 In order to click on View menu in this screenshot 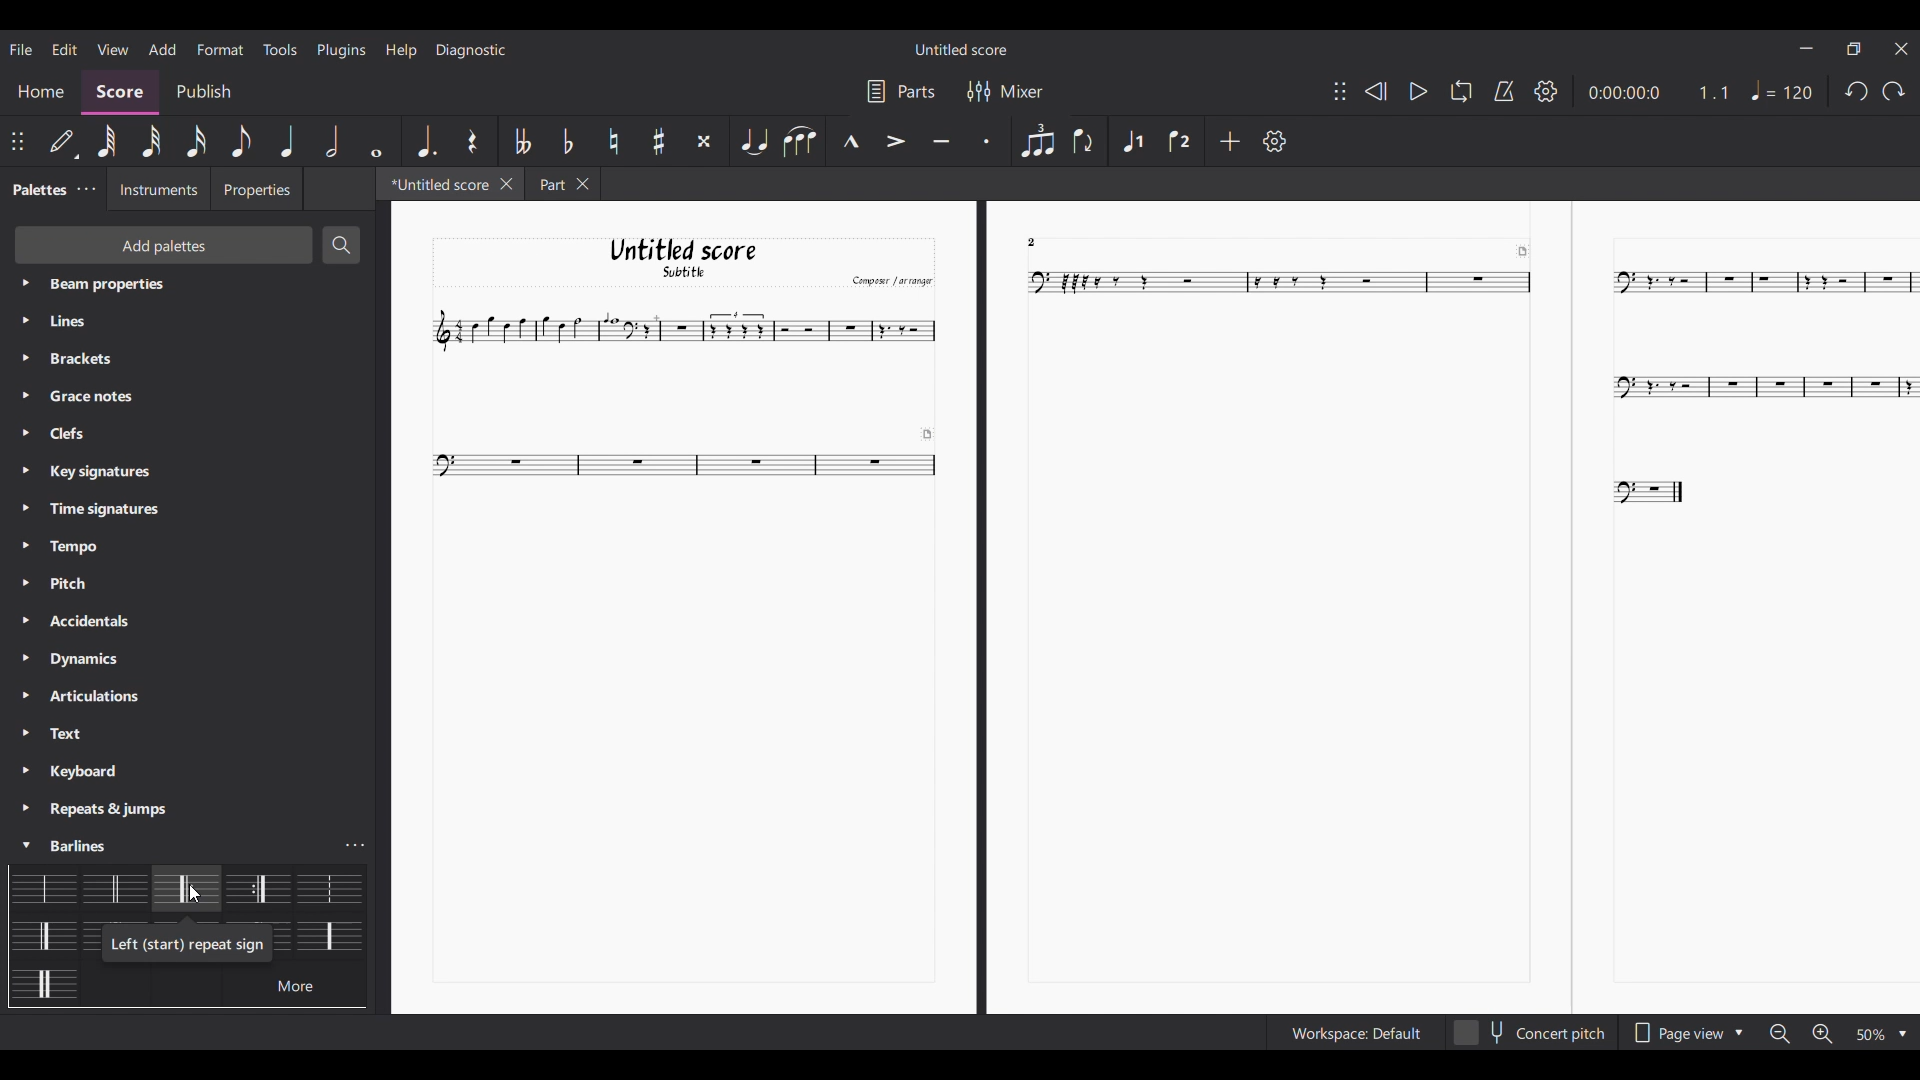, I will do `click(113, 48)`.